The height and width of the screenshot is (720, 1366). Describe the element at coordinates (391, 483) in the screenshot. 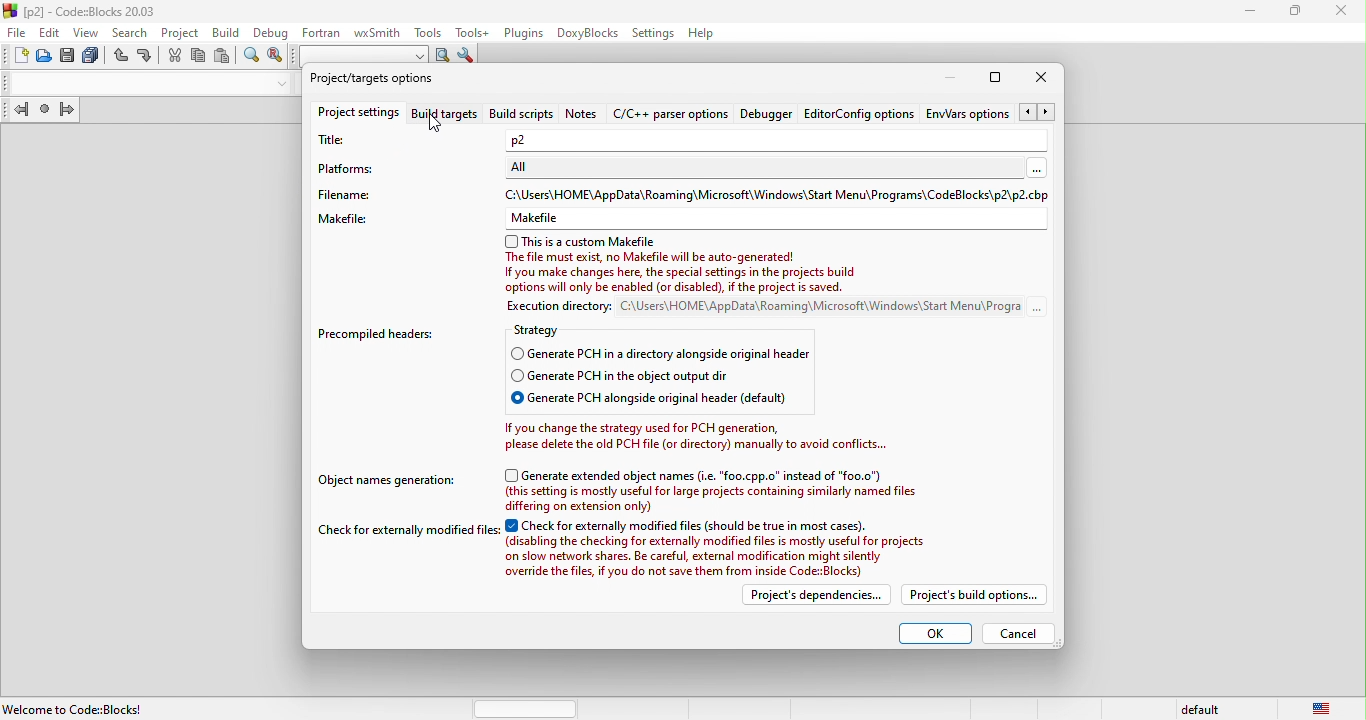

I see `object names generation` at that location.